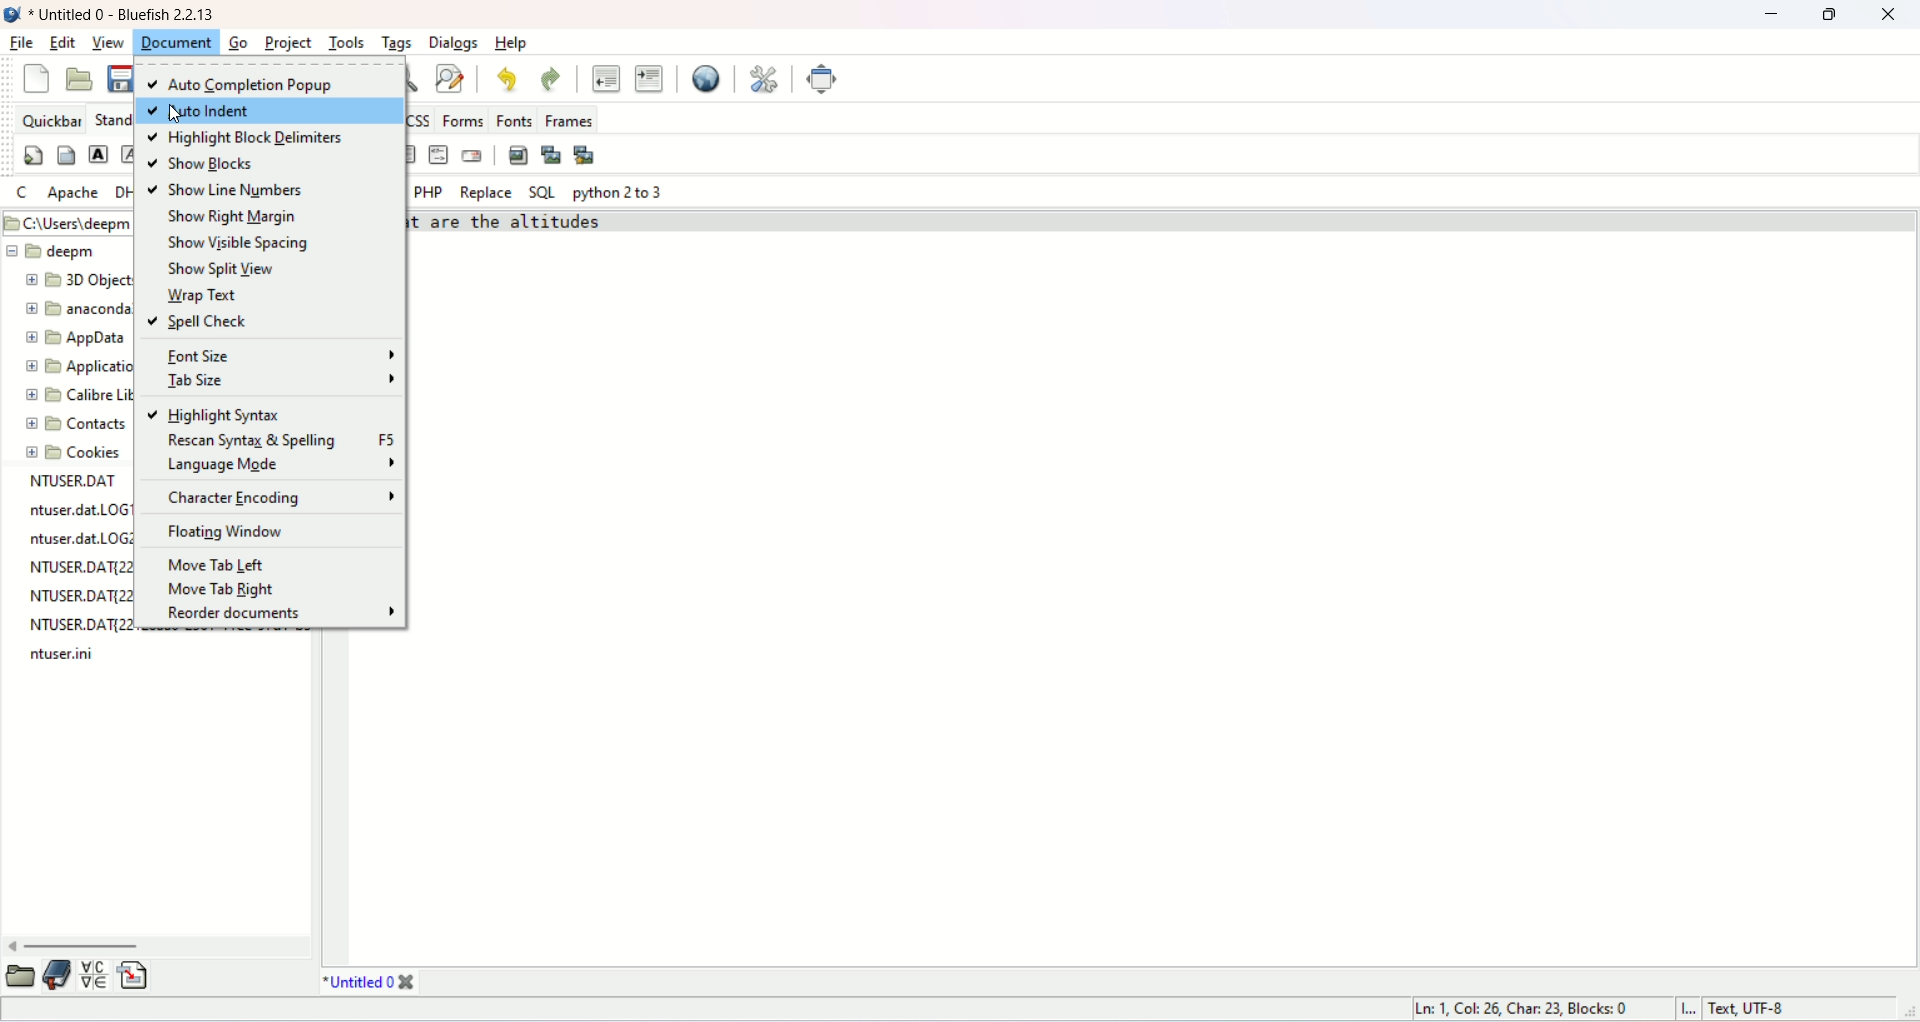  I want to click on undo, so click(508, 77).